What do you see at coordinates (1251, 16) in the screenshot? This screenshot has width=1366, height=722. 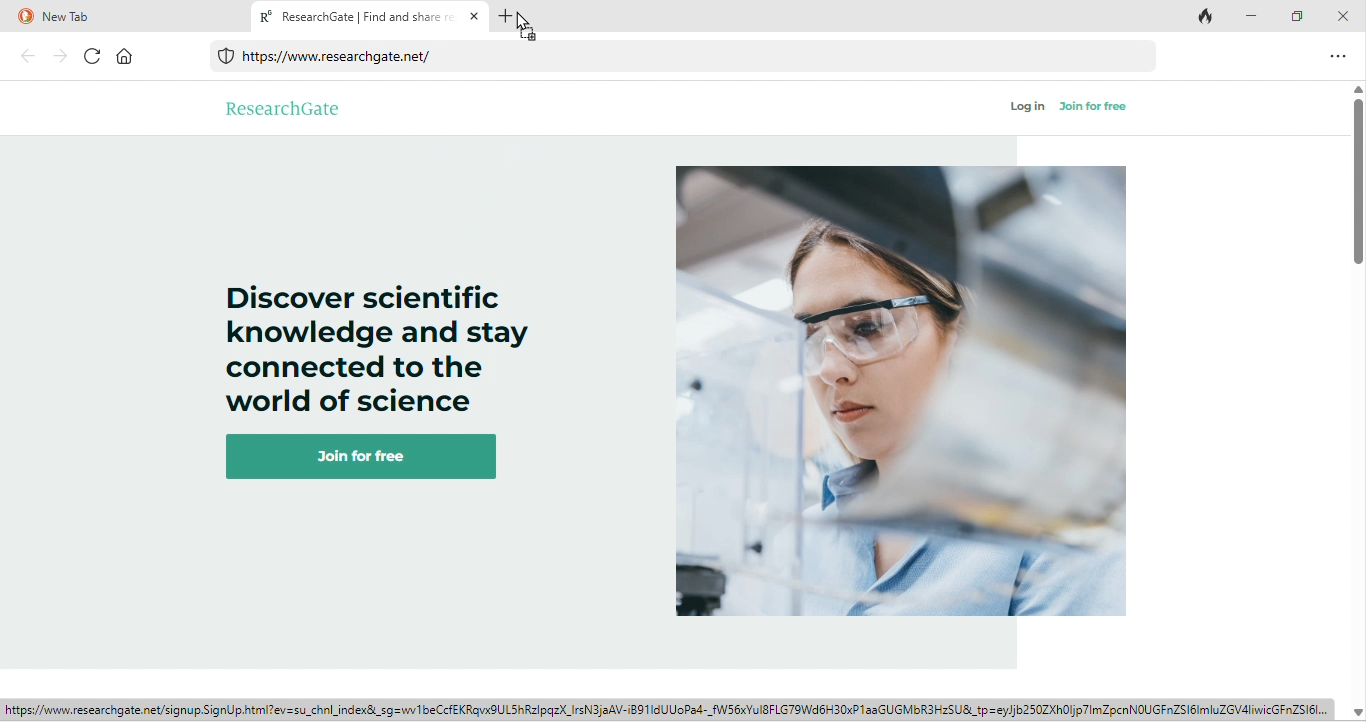 I see `minimize` at bounding box center [1251, 16].